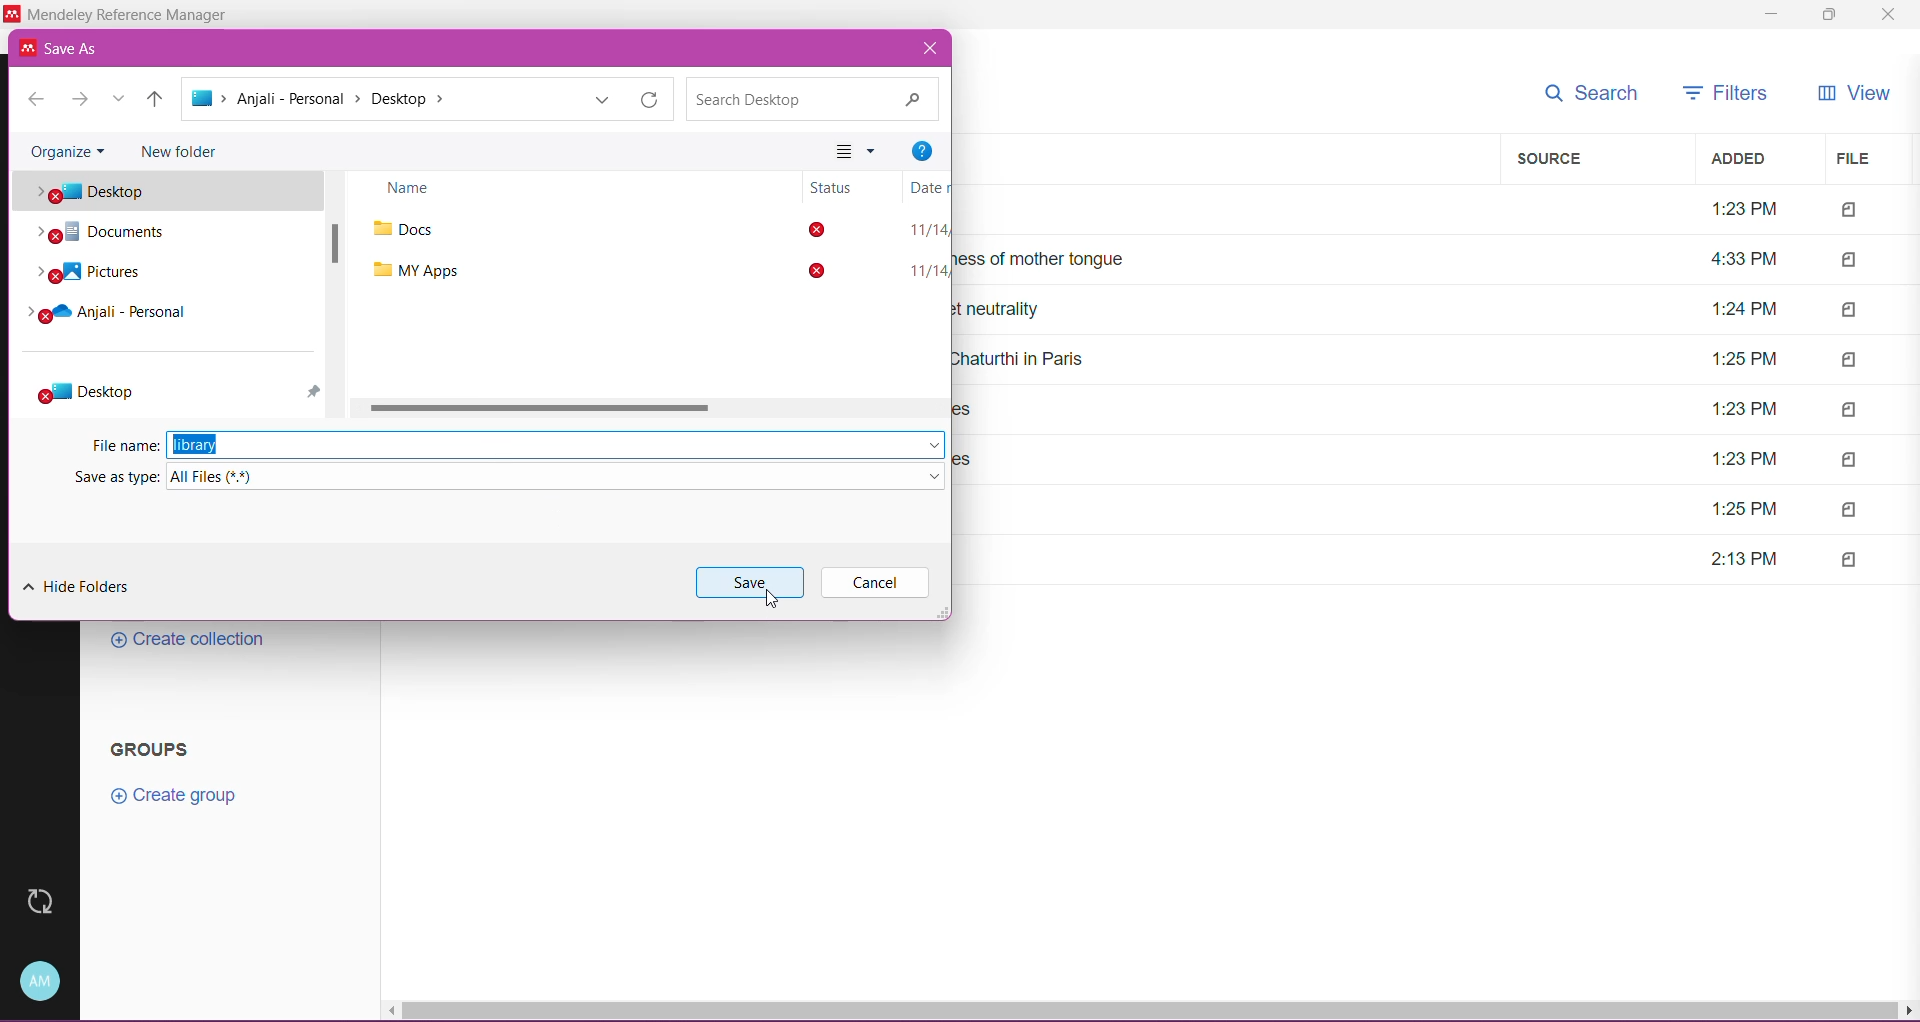  I want to click on Click to Create group, so click(172, 798).